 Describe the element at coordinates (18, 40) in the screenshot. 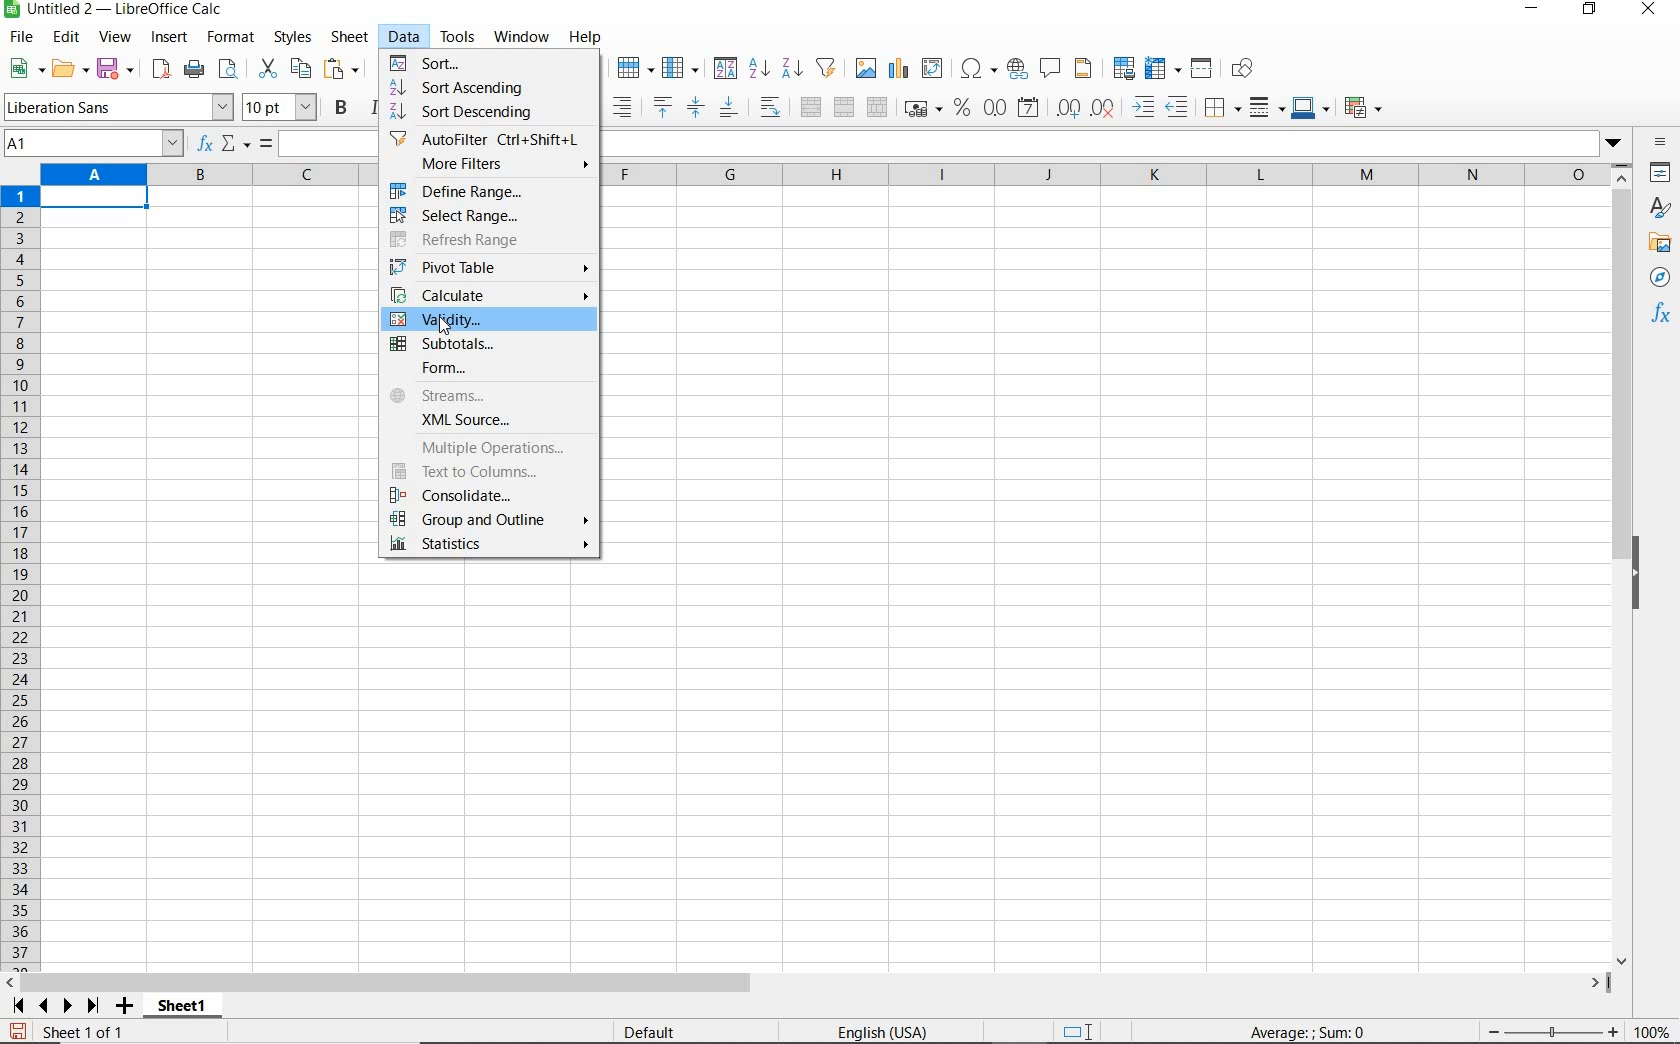

I see `file` at that location.